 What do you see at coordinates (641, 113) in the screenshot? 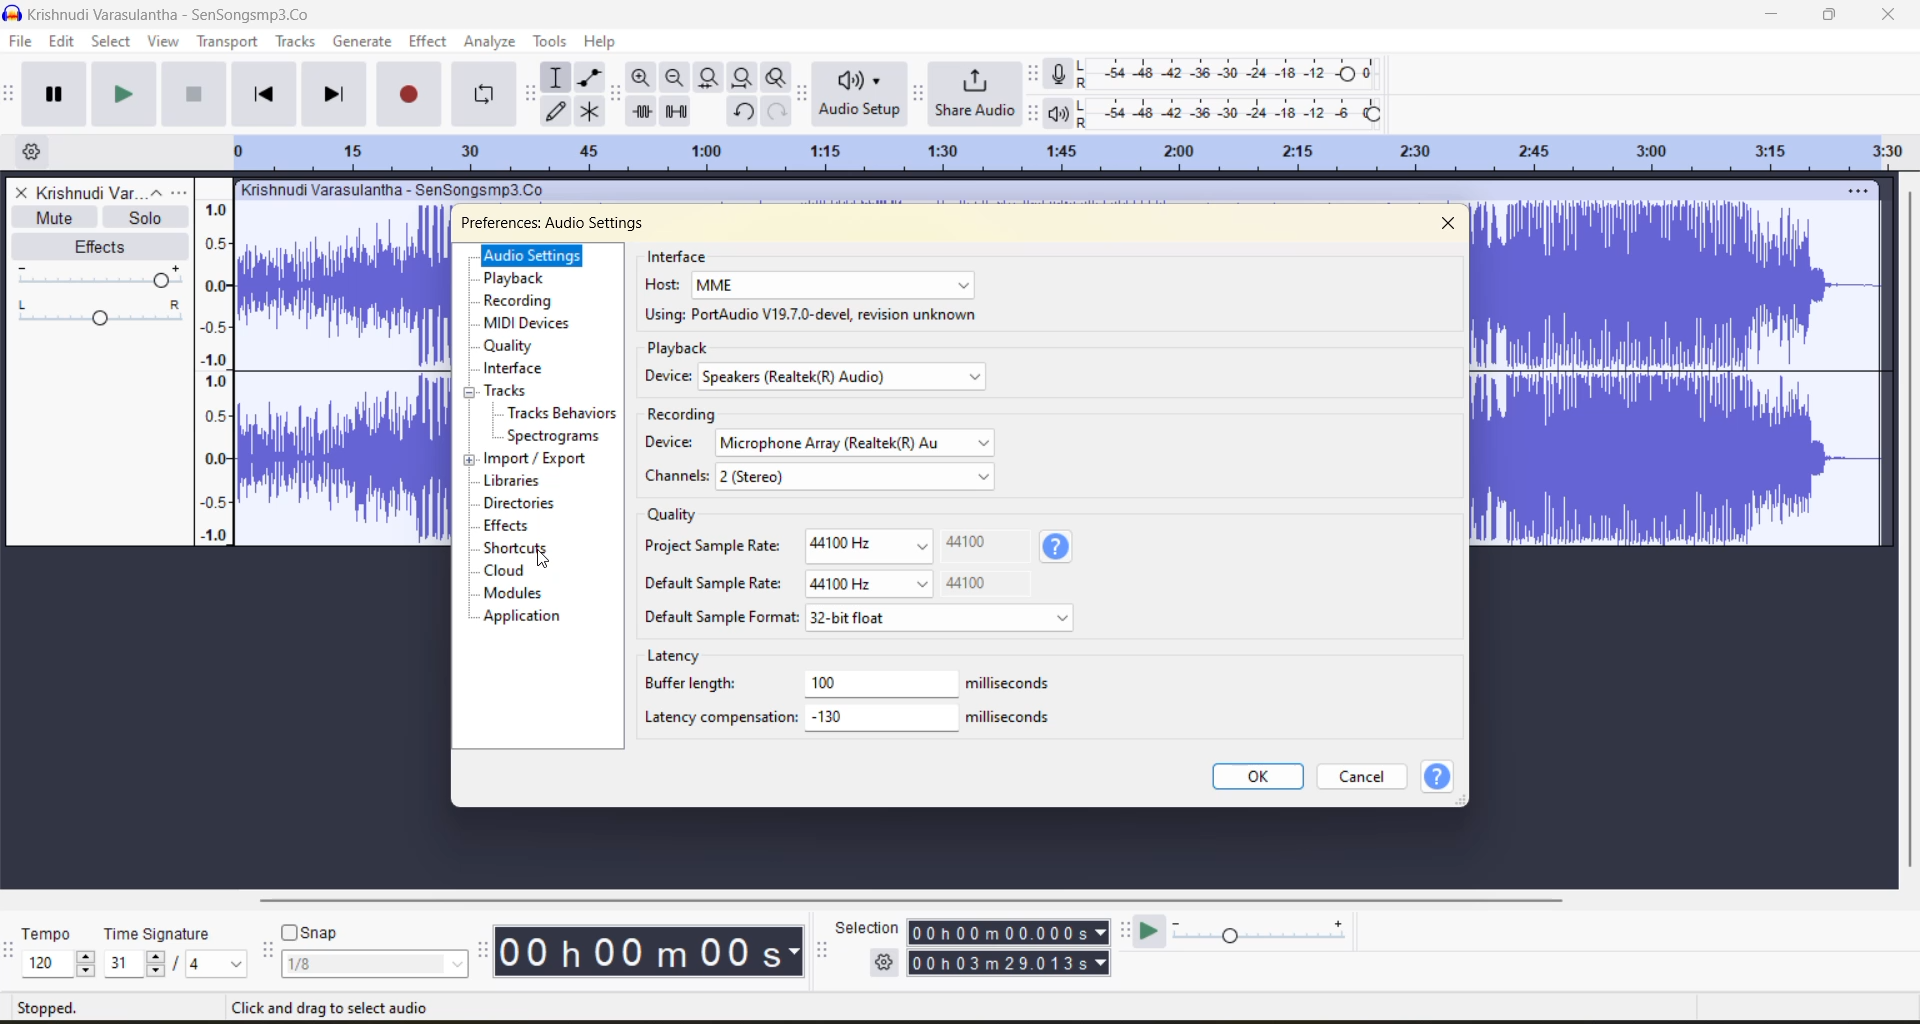
I see `trim audio outside selection` at bounding box center [641, 113].